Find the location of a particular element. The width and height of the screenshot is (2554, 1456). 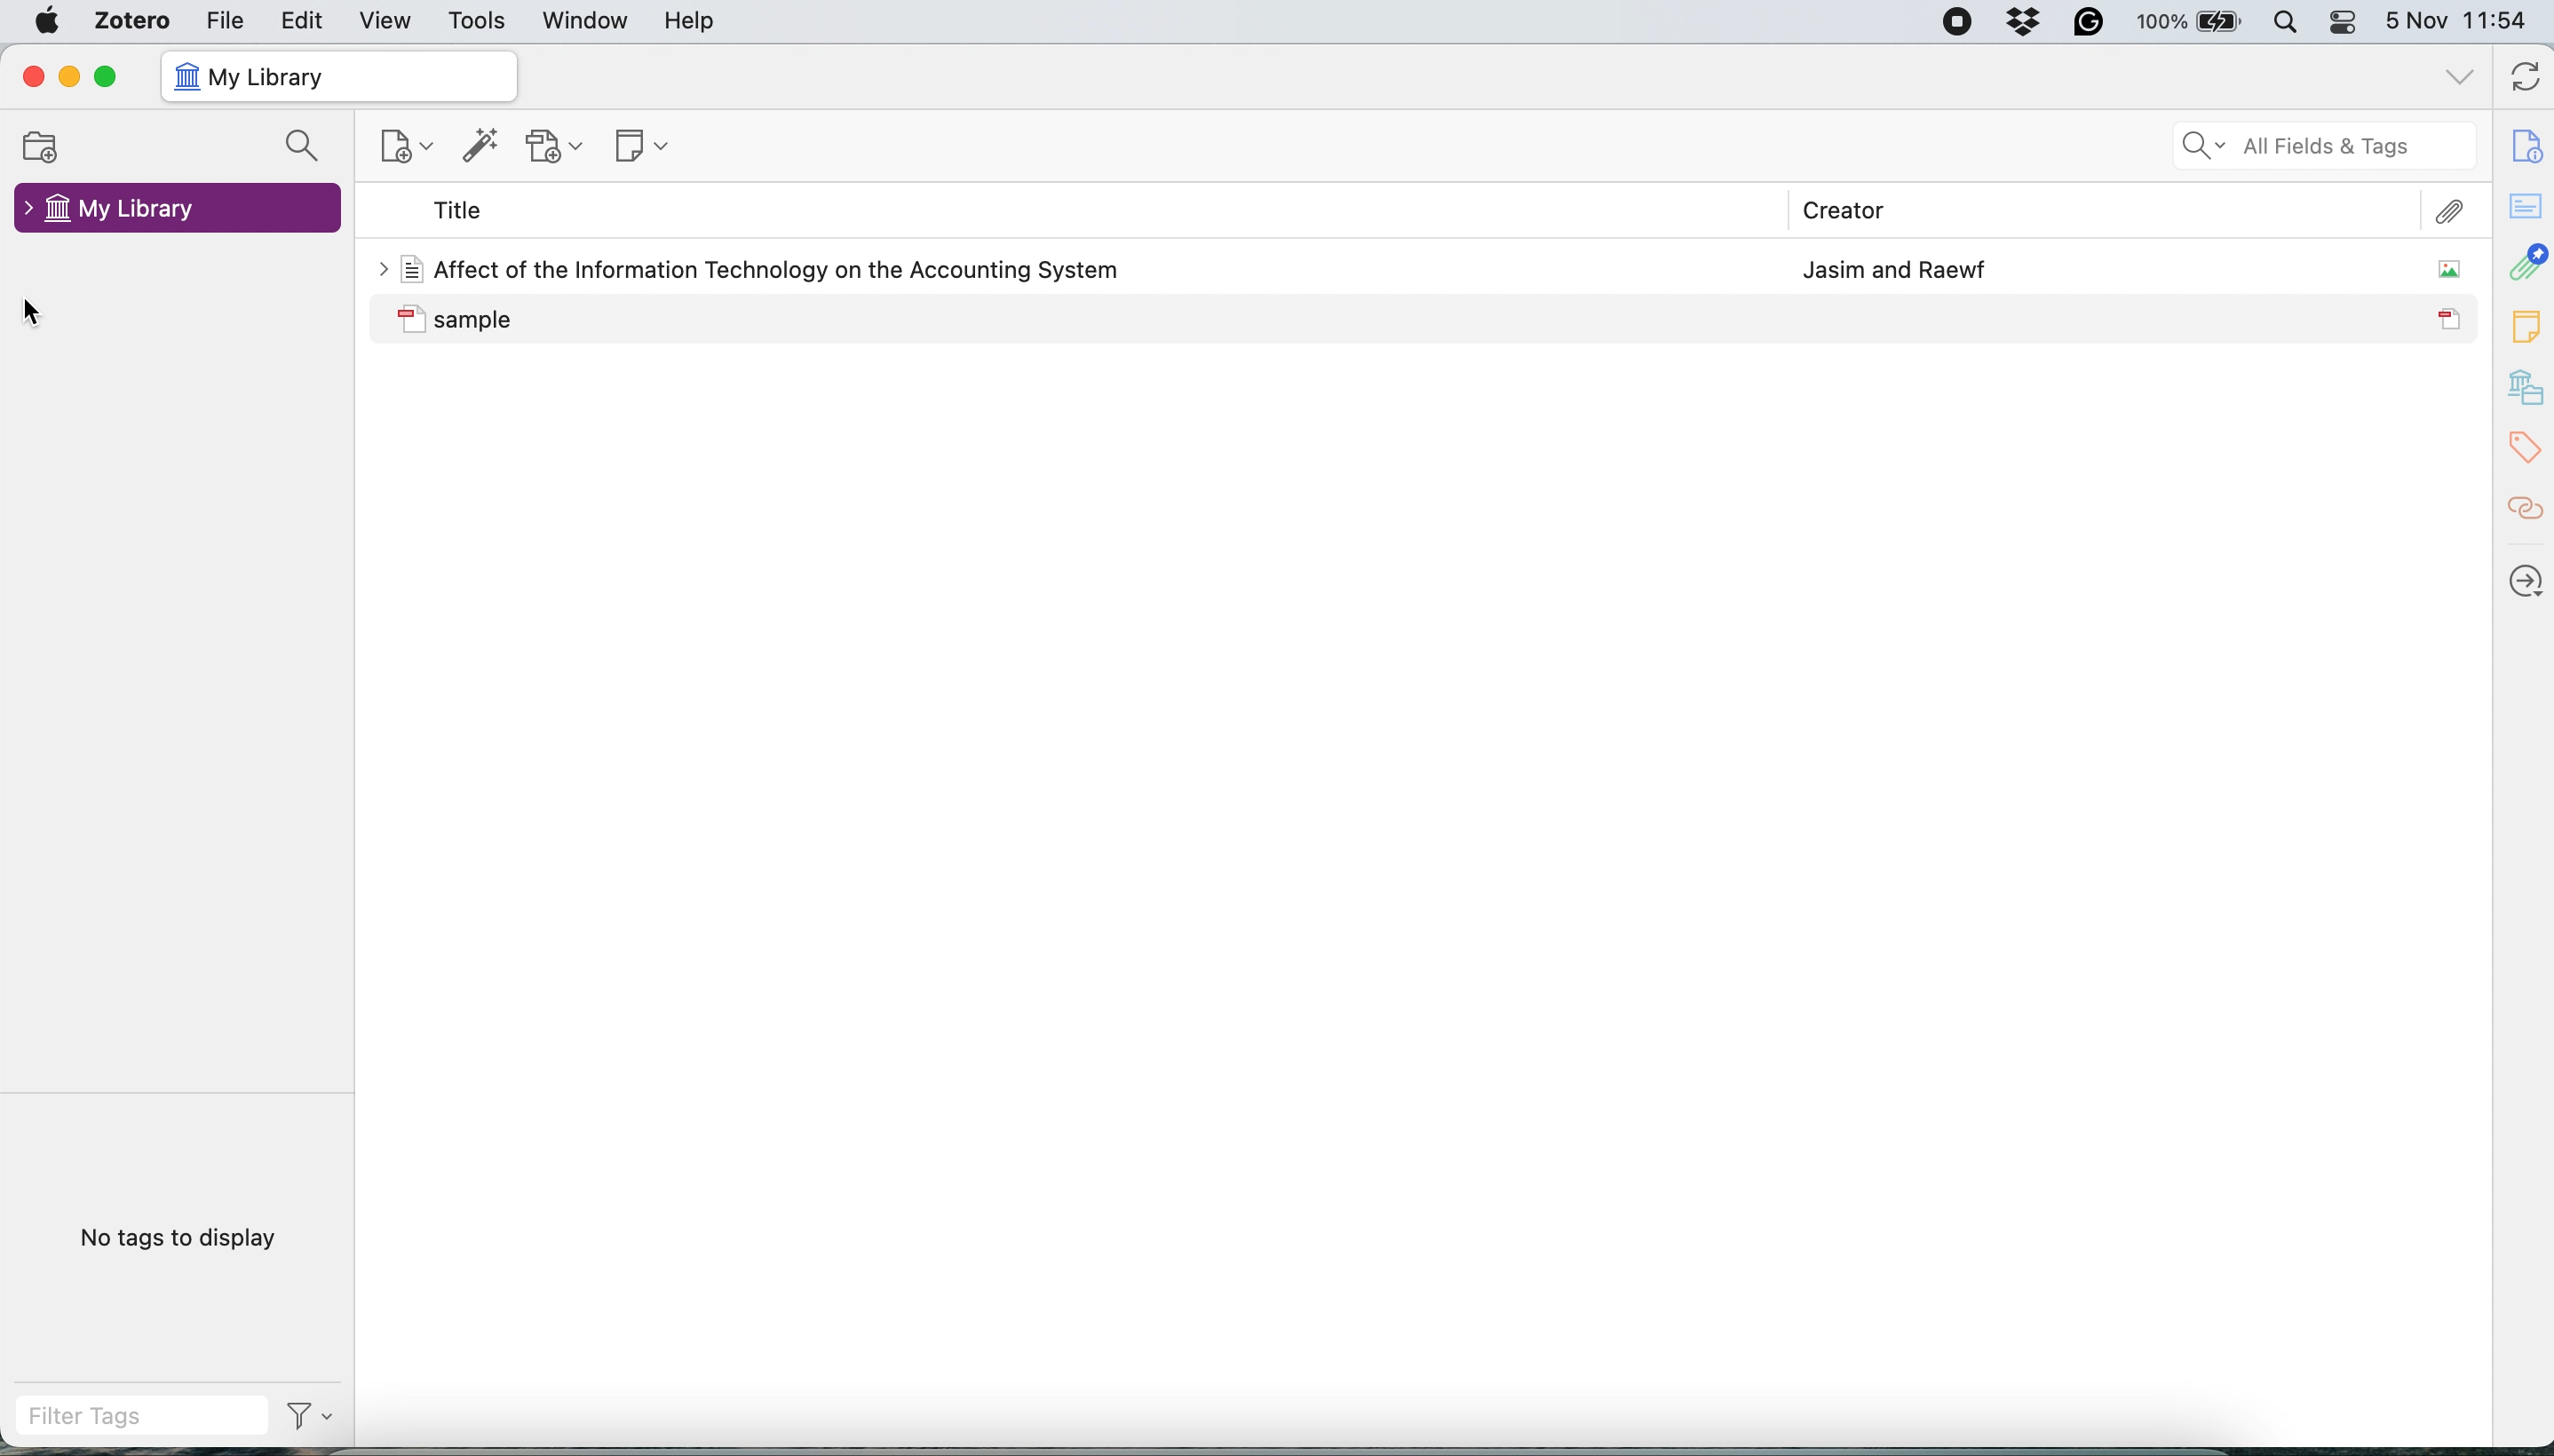

library collapsed is located at coordinates (179, 210).